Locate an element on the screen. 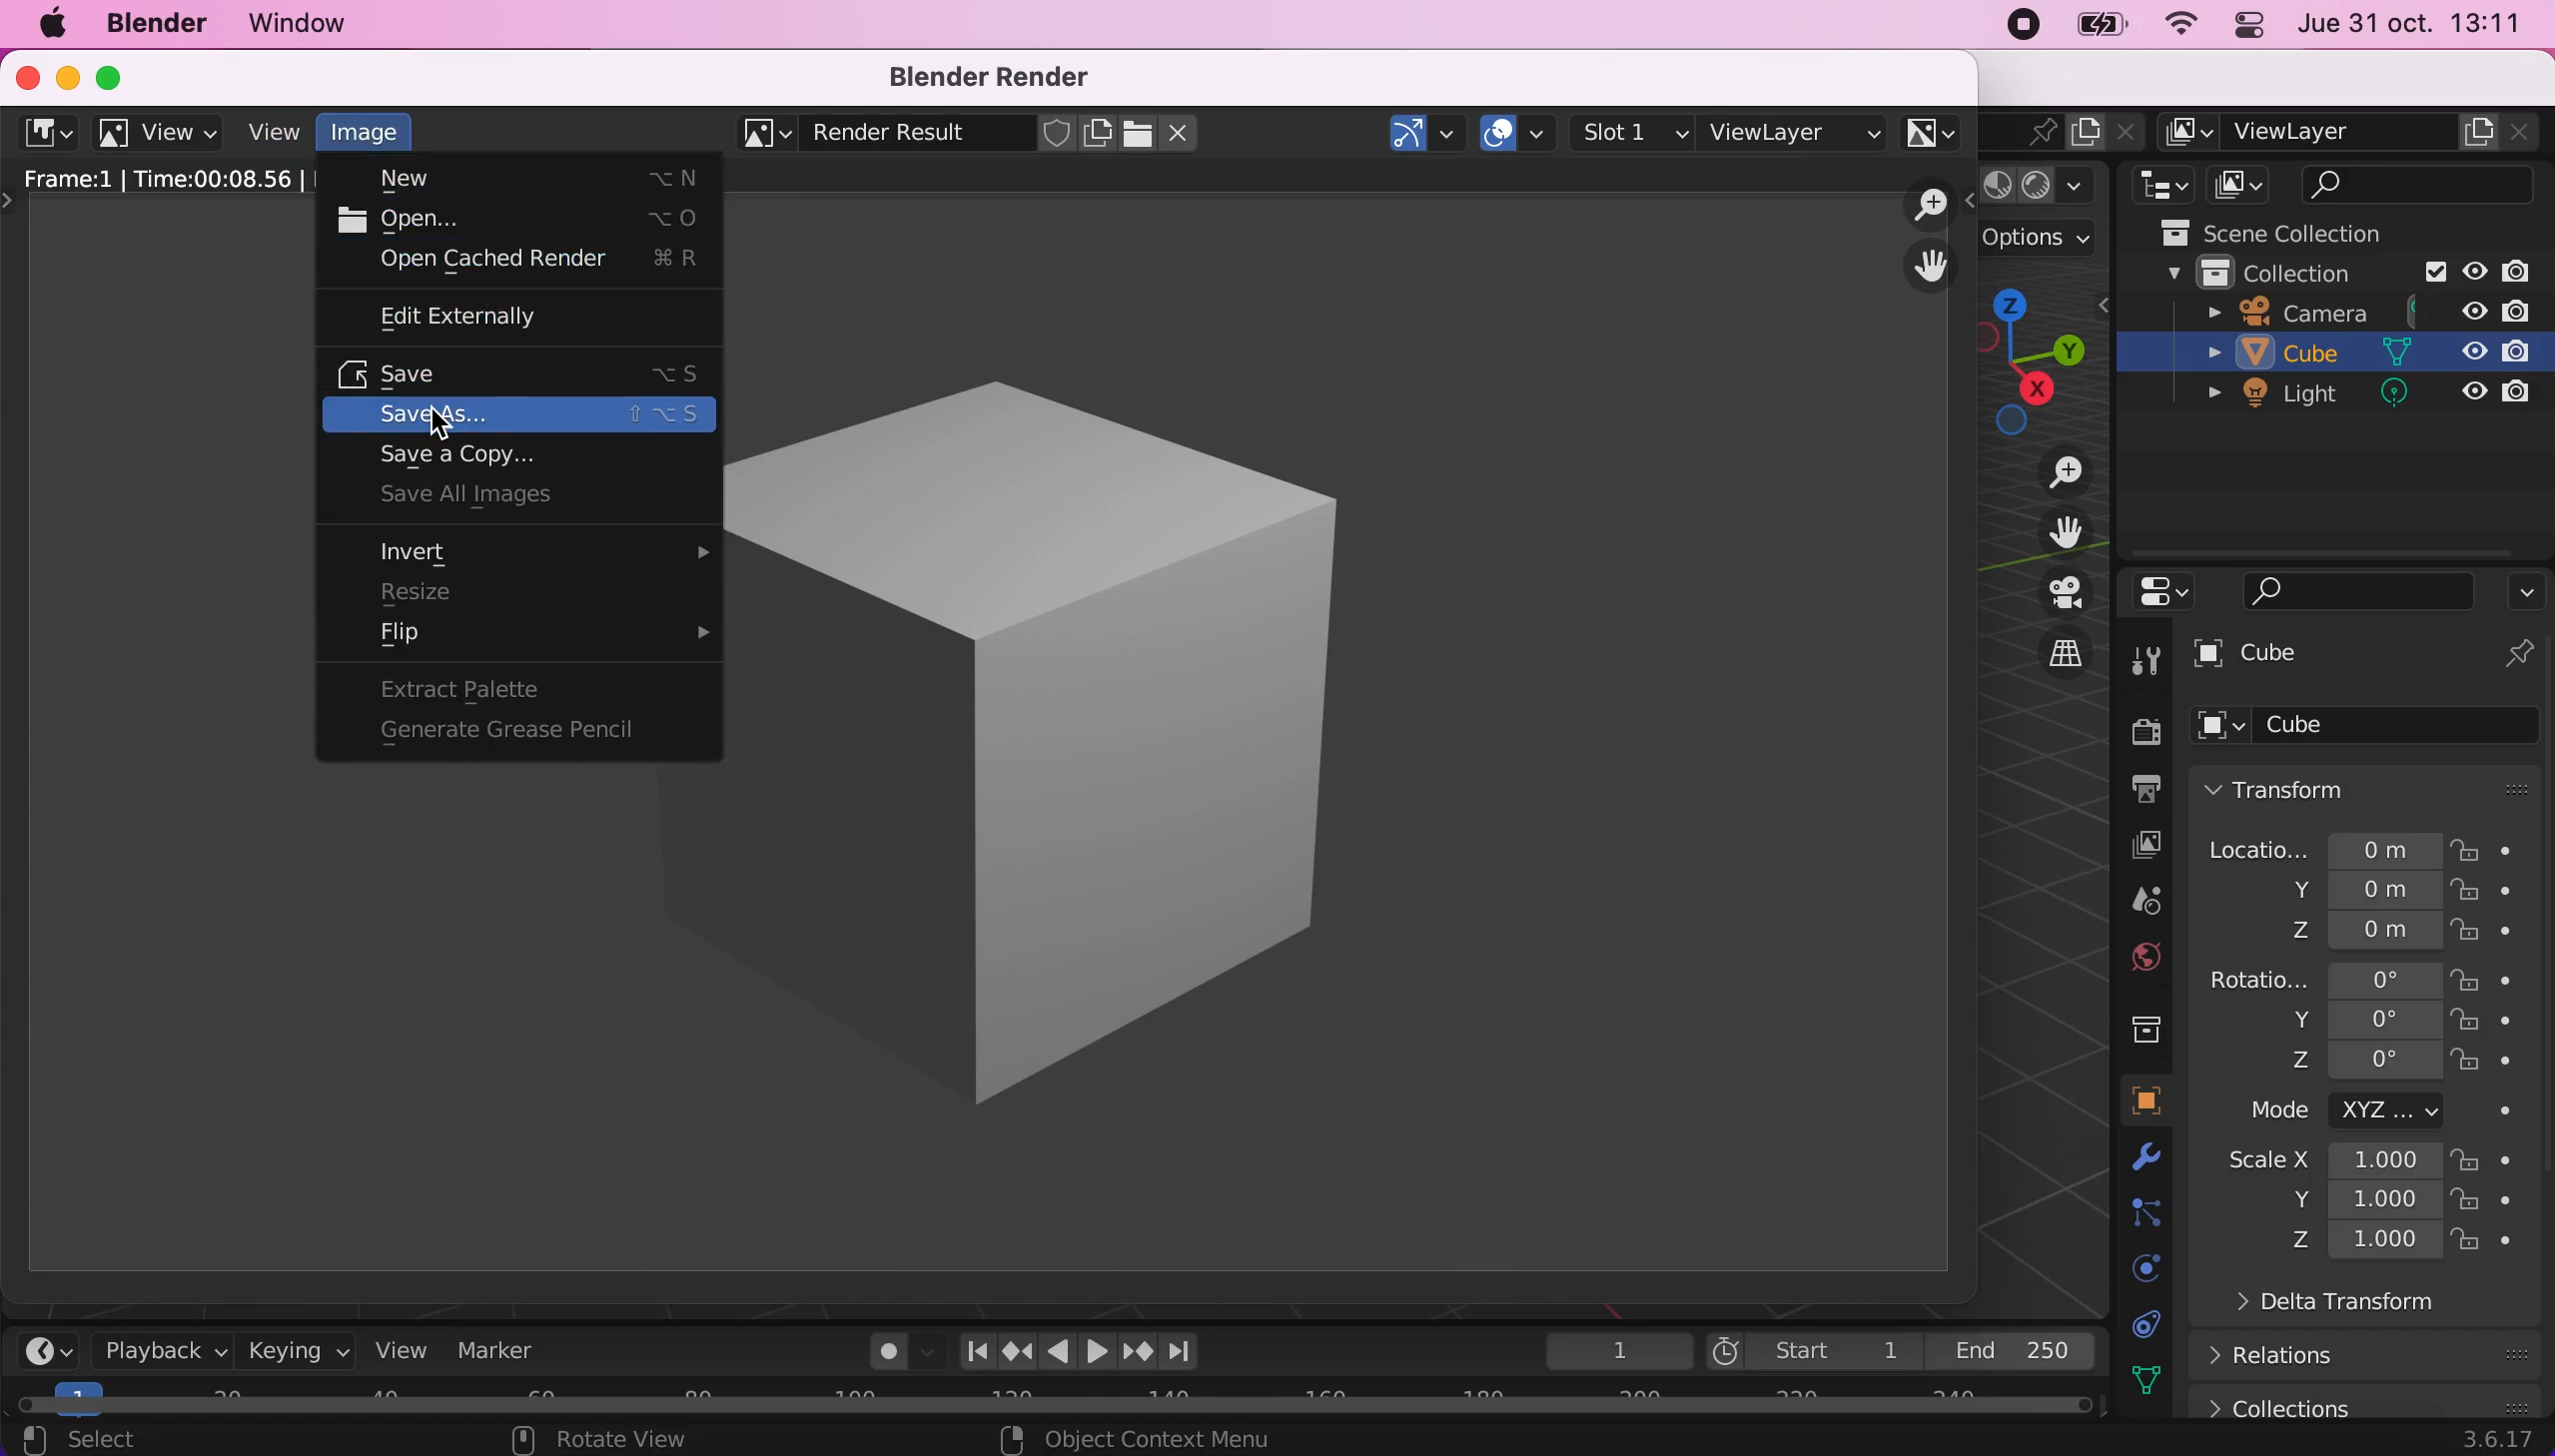 The image size is (2555, 1456). start 1 is located at coordinates (1812, 1351).